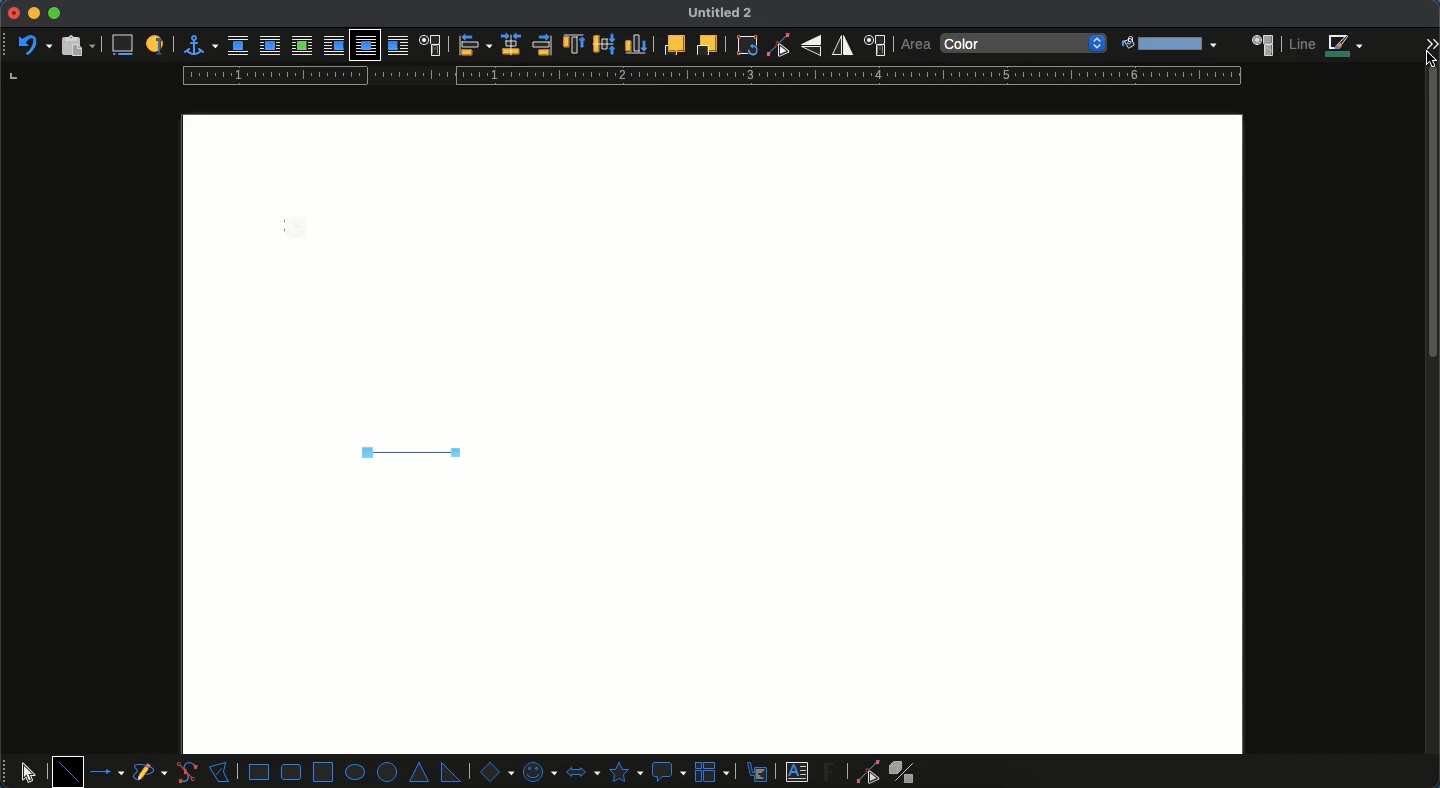 Image resolution: width=1440 pixels, height=788 pixels. Describe the element at coordinates (355, 772) in the screenshot. I see `ellipse` at that location.